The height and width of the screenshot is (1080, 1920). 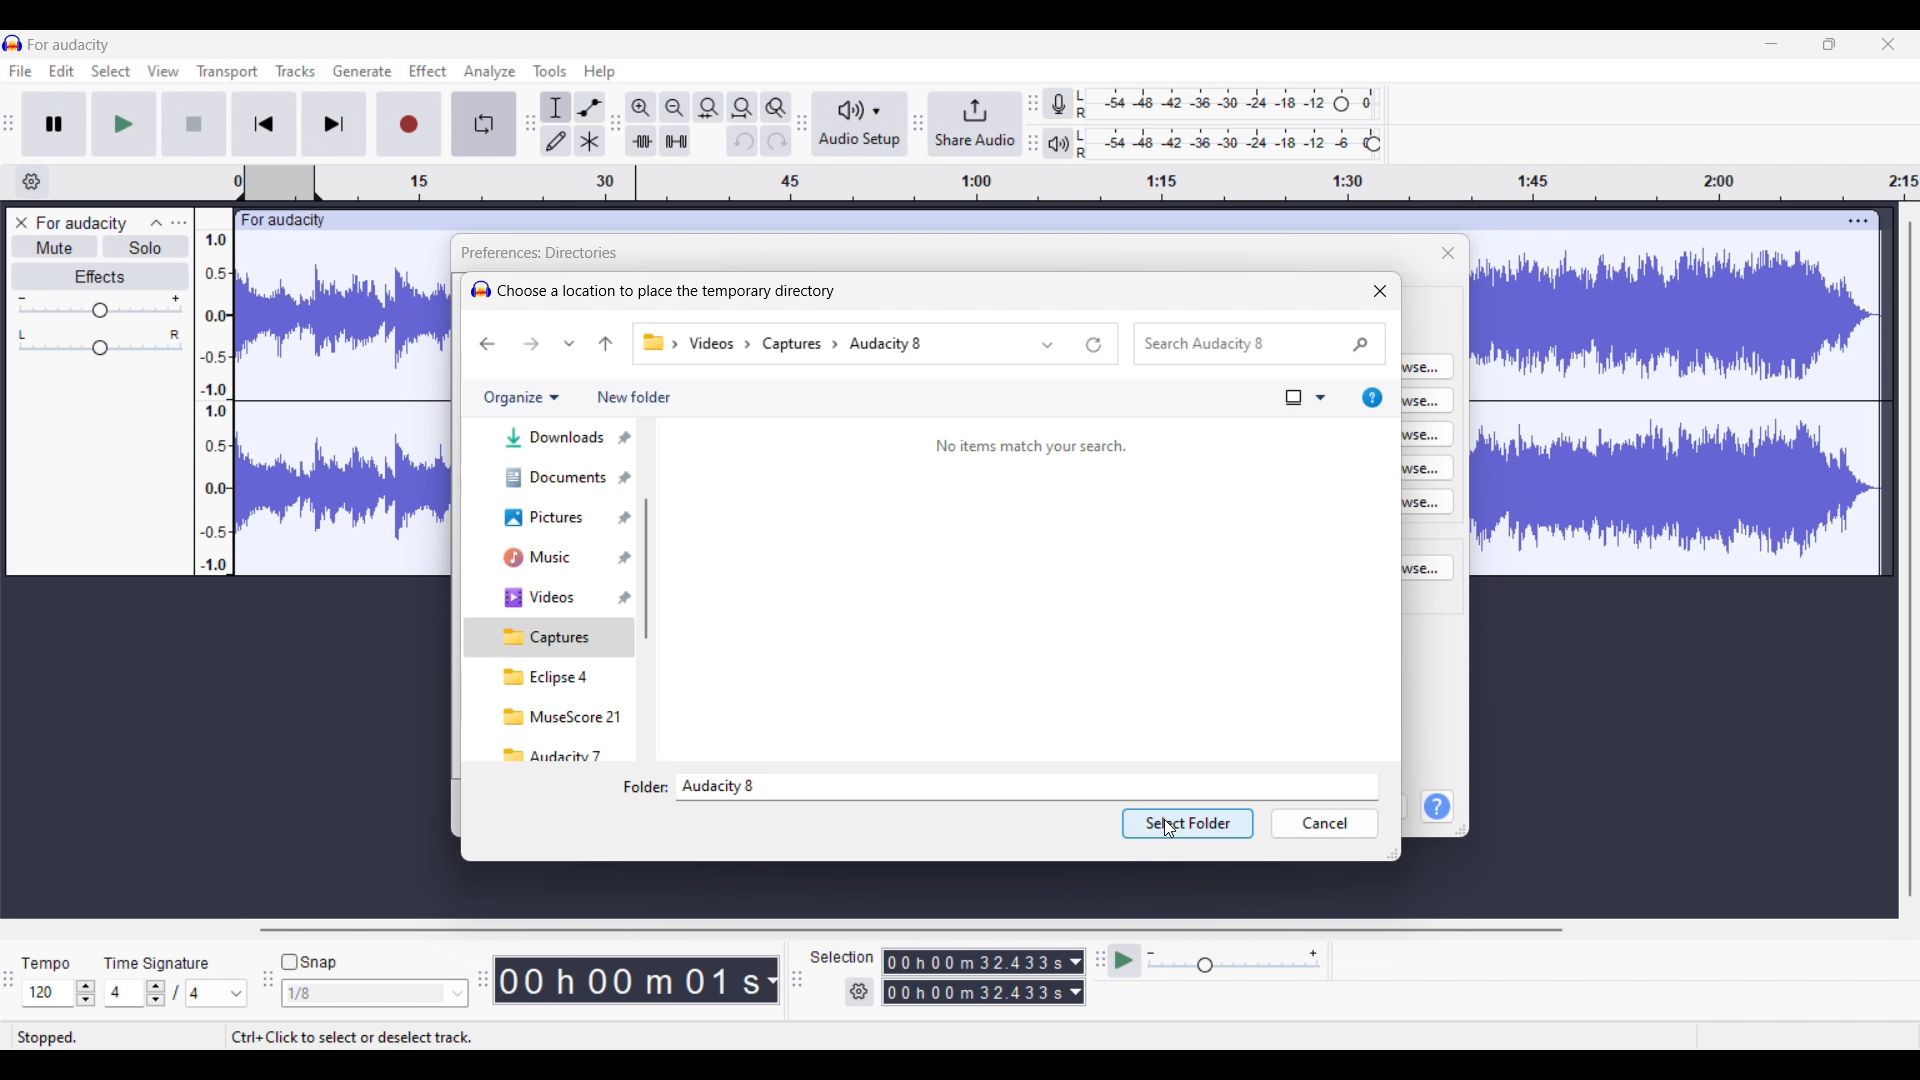 What do you see at coordinates (709, 107) in the screenshot?
I see `Fit selection to width` at bounding box center [709, 107].